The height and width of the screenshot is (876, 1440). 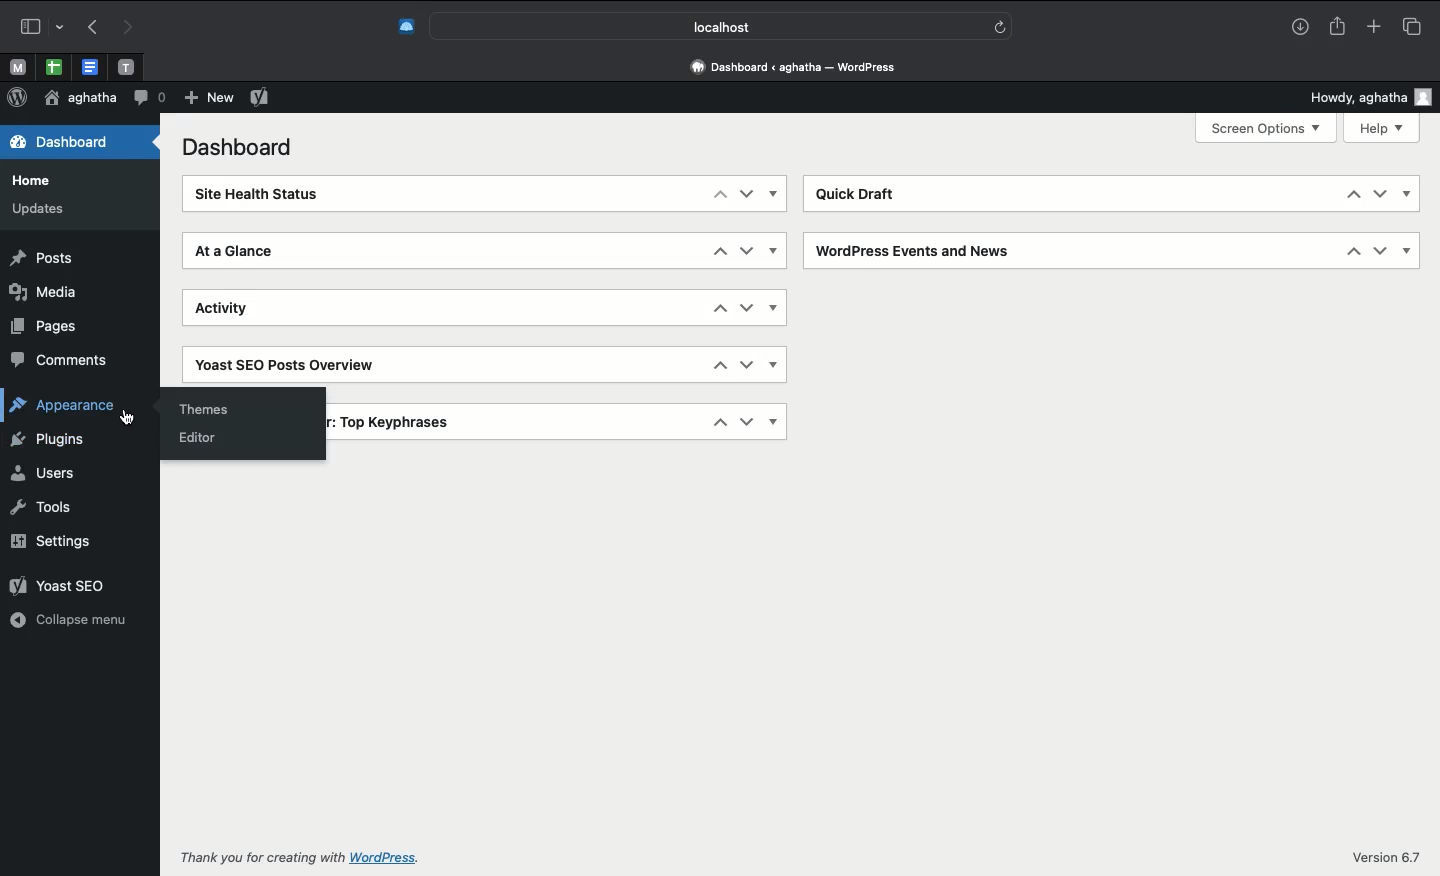 What do you see at coordinates (918, 248) in the screenshot?
I see `Wordpress events and news` at bounding box center [918, 248].